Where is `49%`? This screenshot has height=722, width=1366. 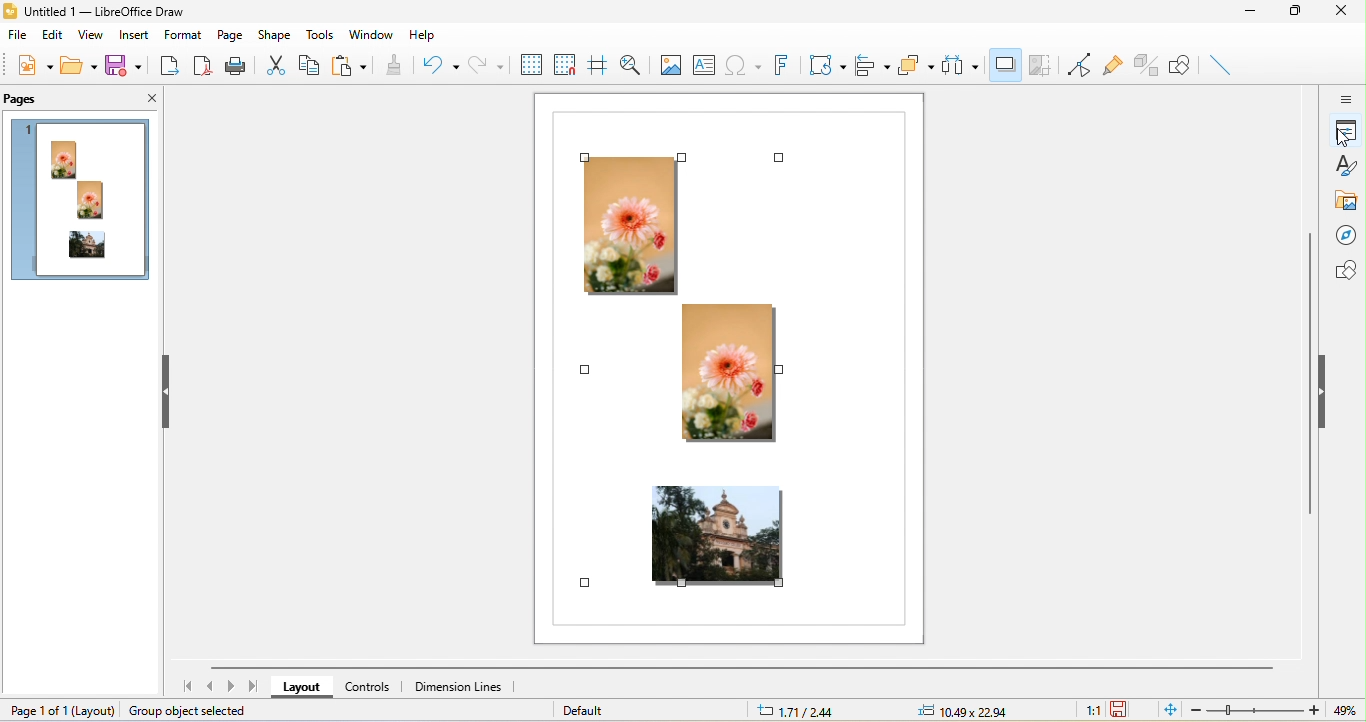
49% is located at coordinates (1342, 711).